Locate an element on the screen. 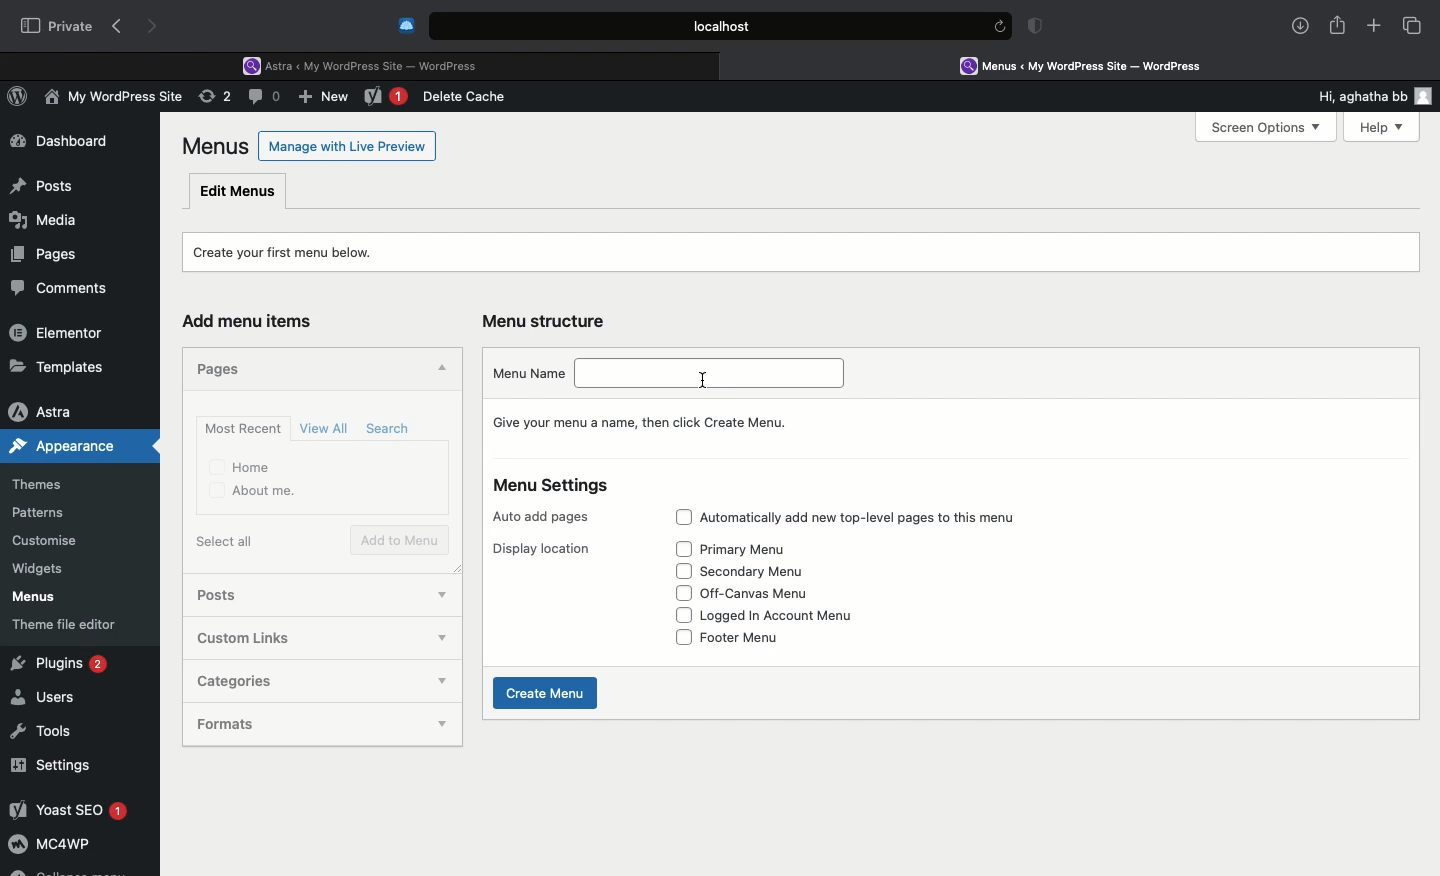 The height and width of the screenshot is (876, 1440). Show is located at coordinates (442, 684).